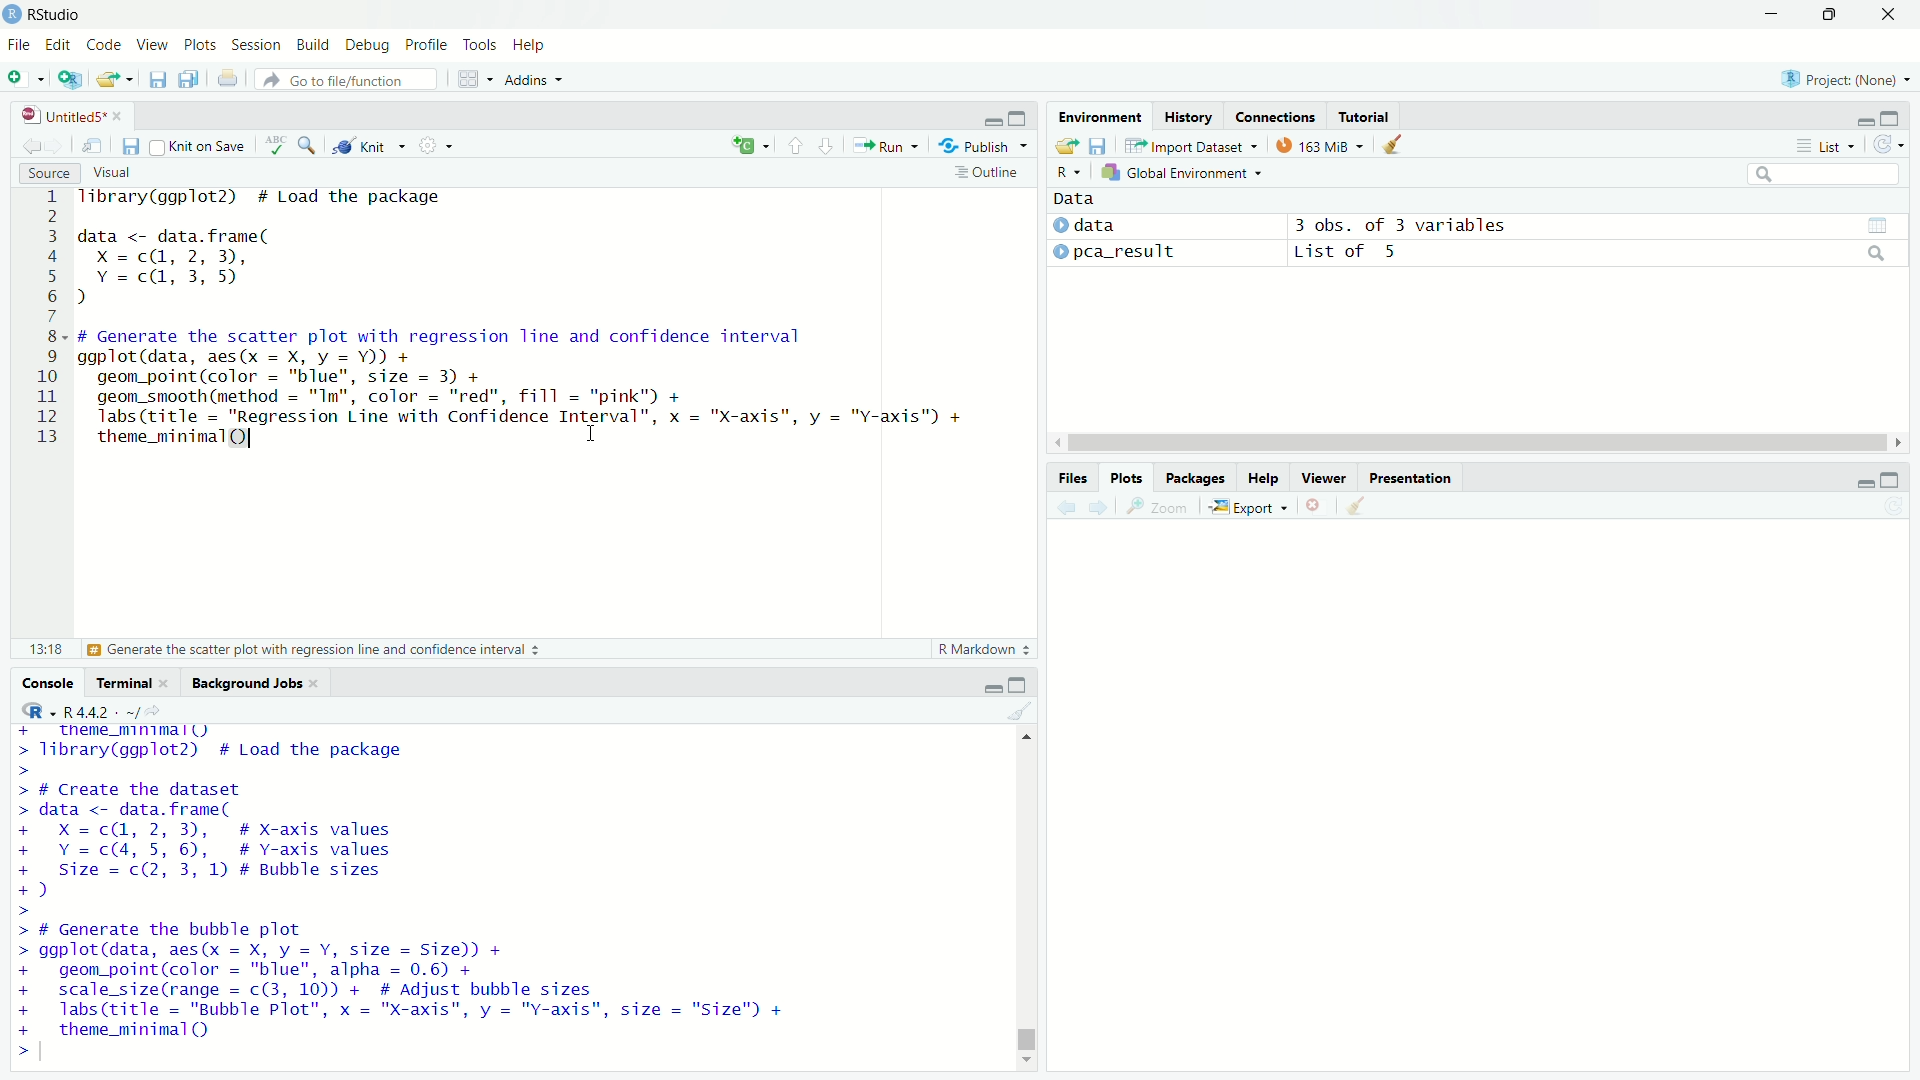 The height and width of the screenshot is (1080, 1920). I want to click on grid, so click(1877, 225).